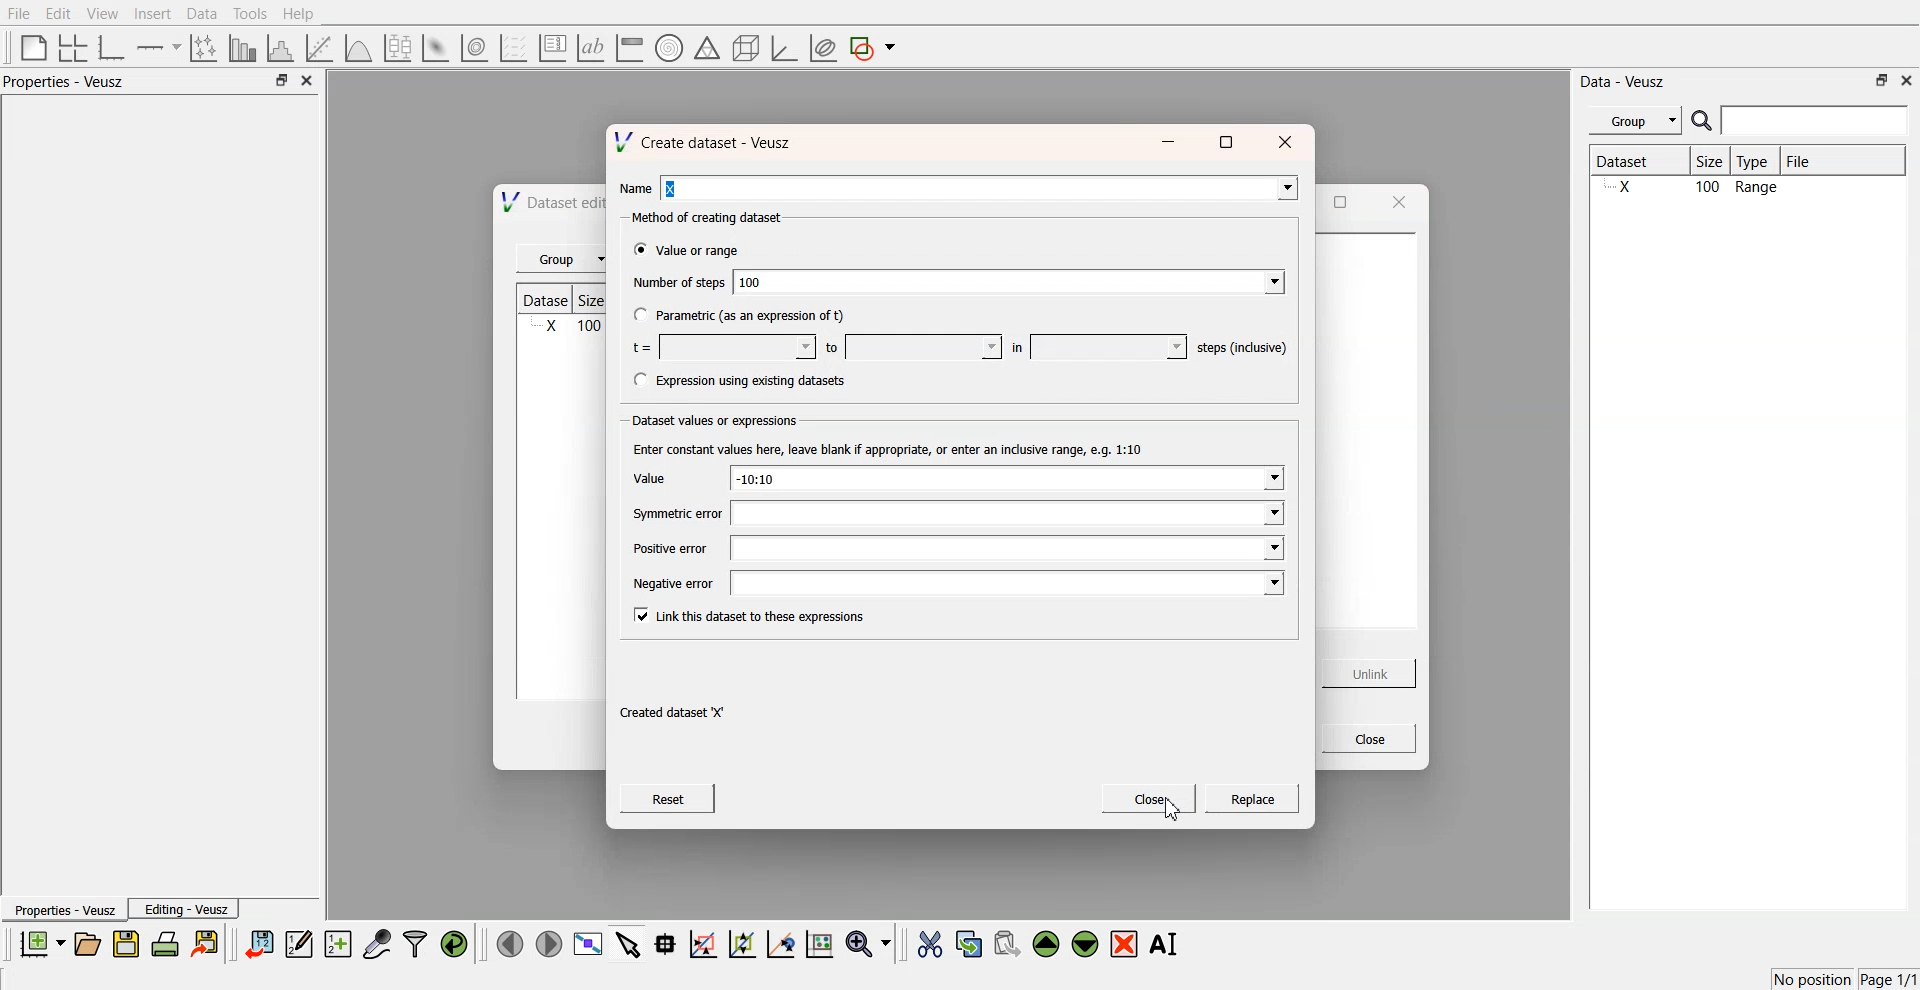 The image size is (1920, 990). Describe the element at coordinates (1126, 944) in the screenshot. I see `remove the selected widgets` at that location.